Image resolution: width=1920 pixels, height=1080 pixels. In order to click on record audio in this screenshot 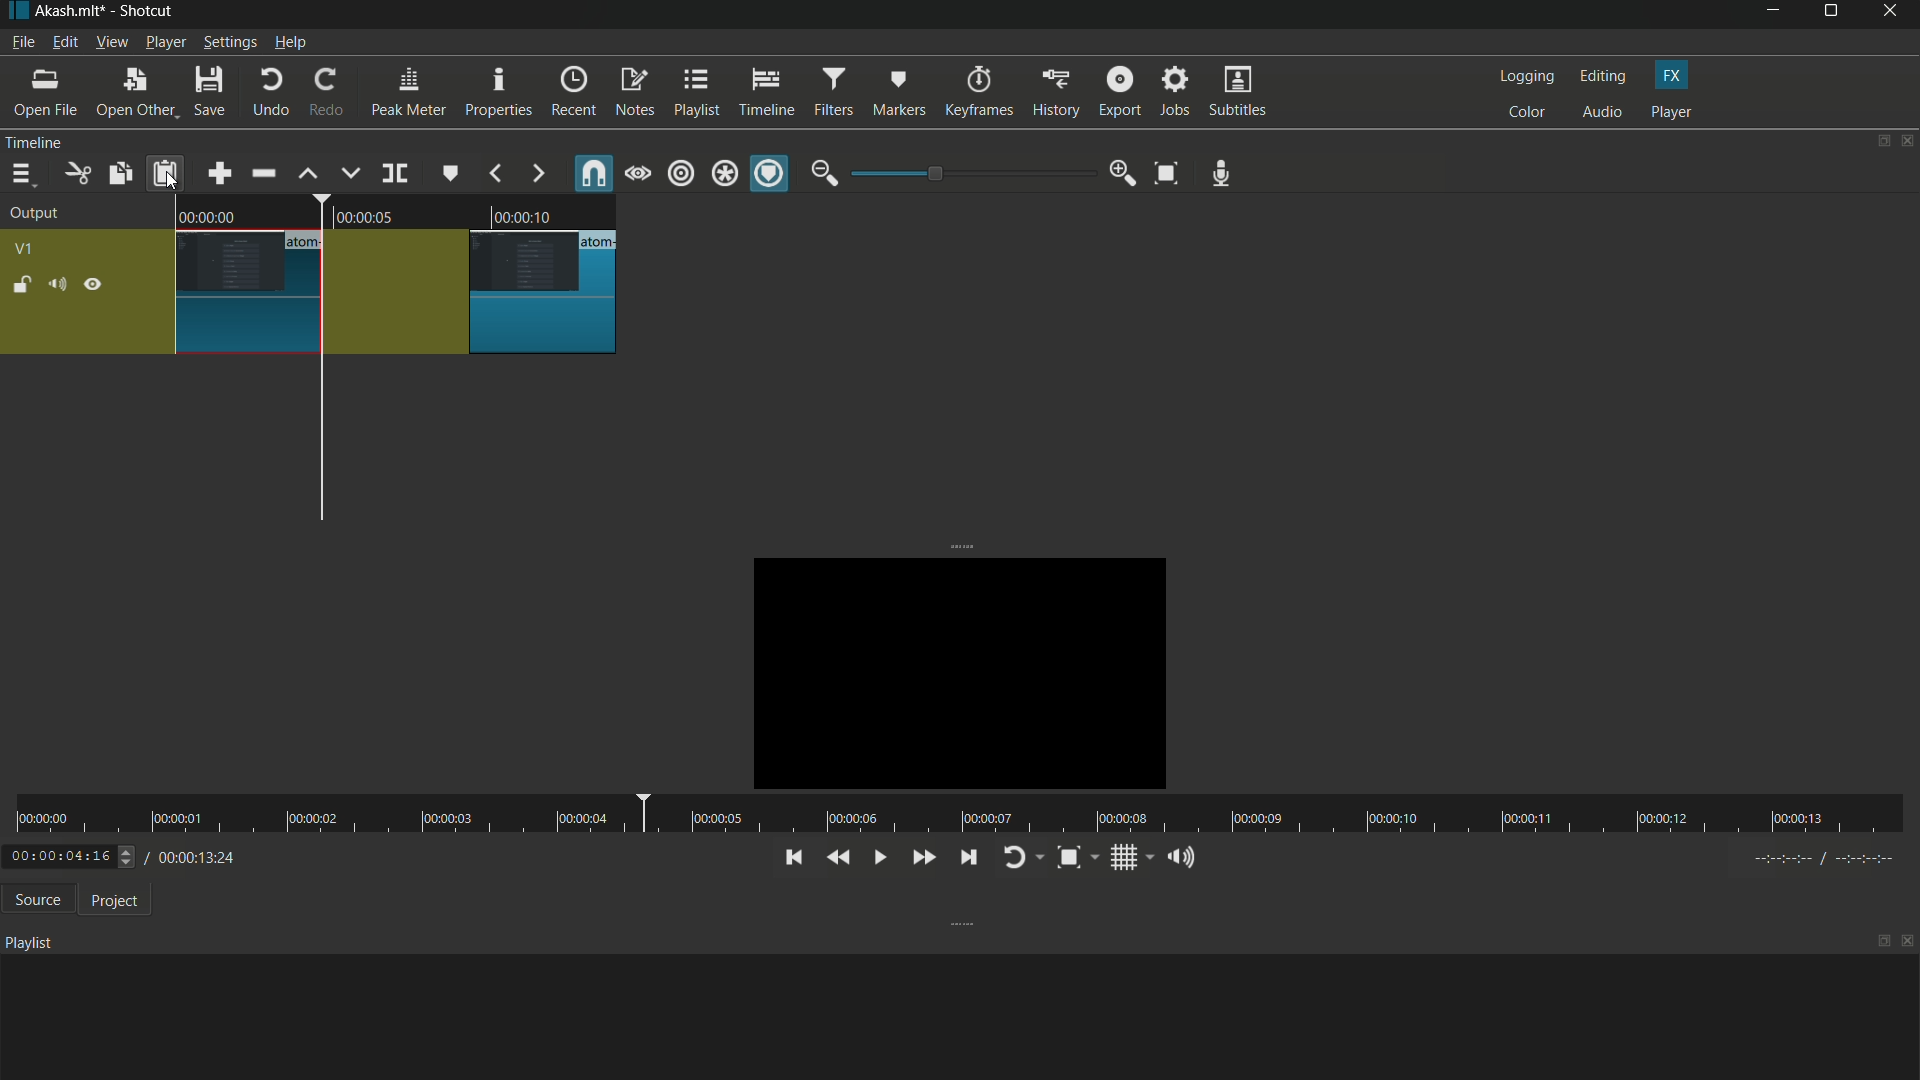, I will do `click(1222, 174)`.